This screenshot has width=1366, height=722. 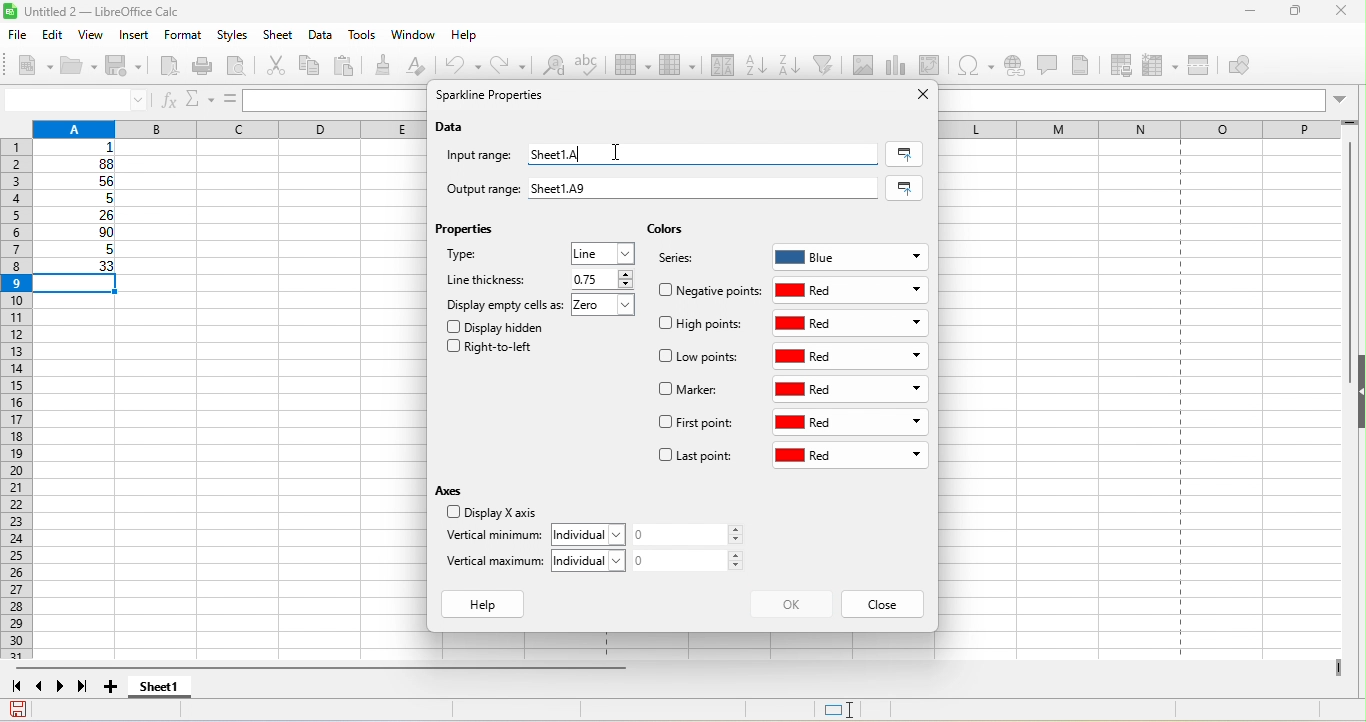 I want to click on maximize, so click(x=1288, y=13).